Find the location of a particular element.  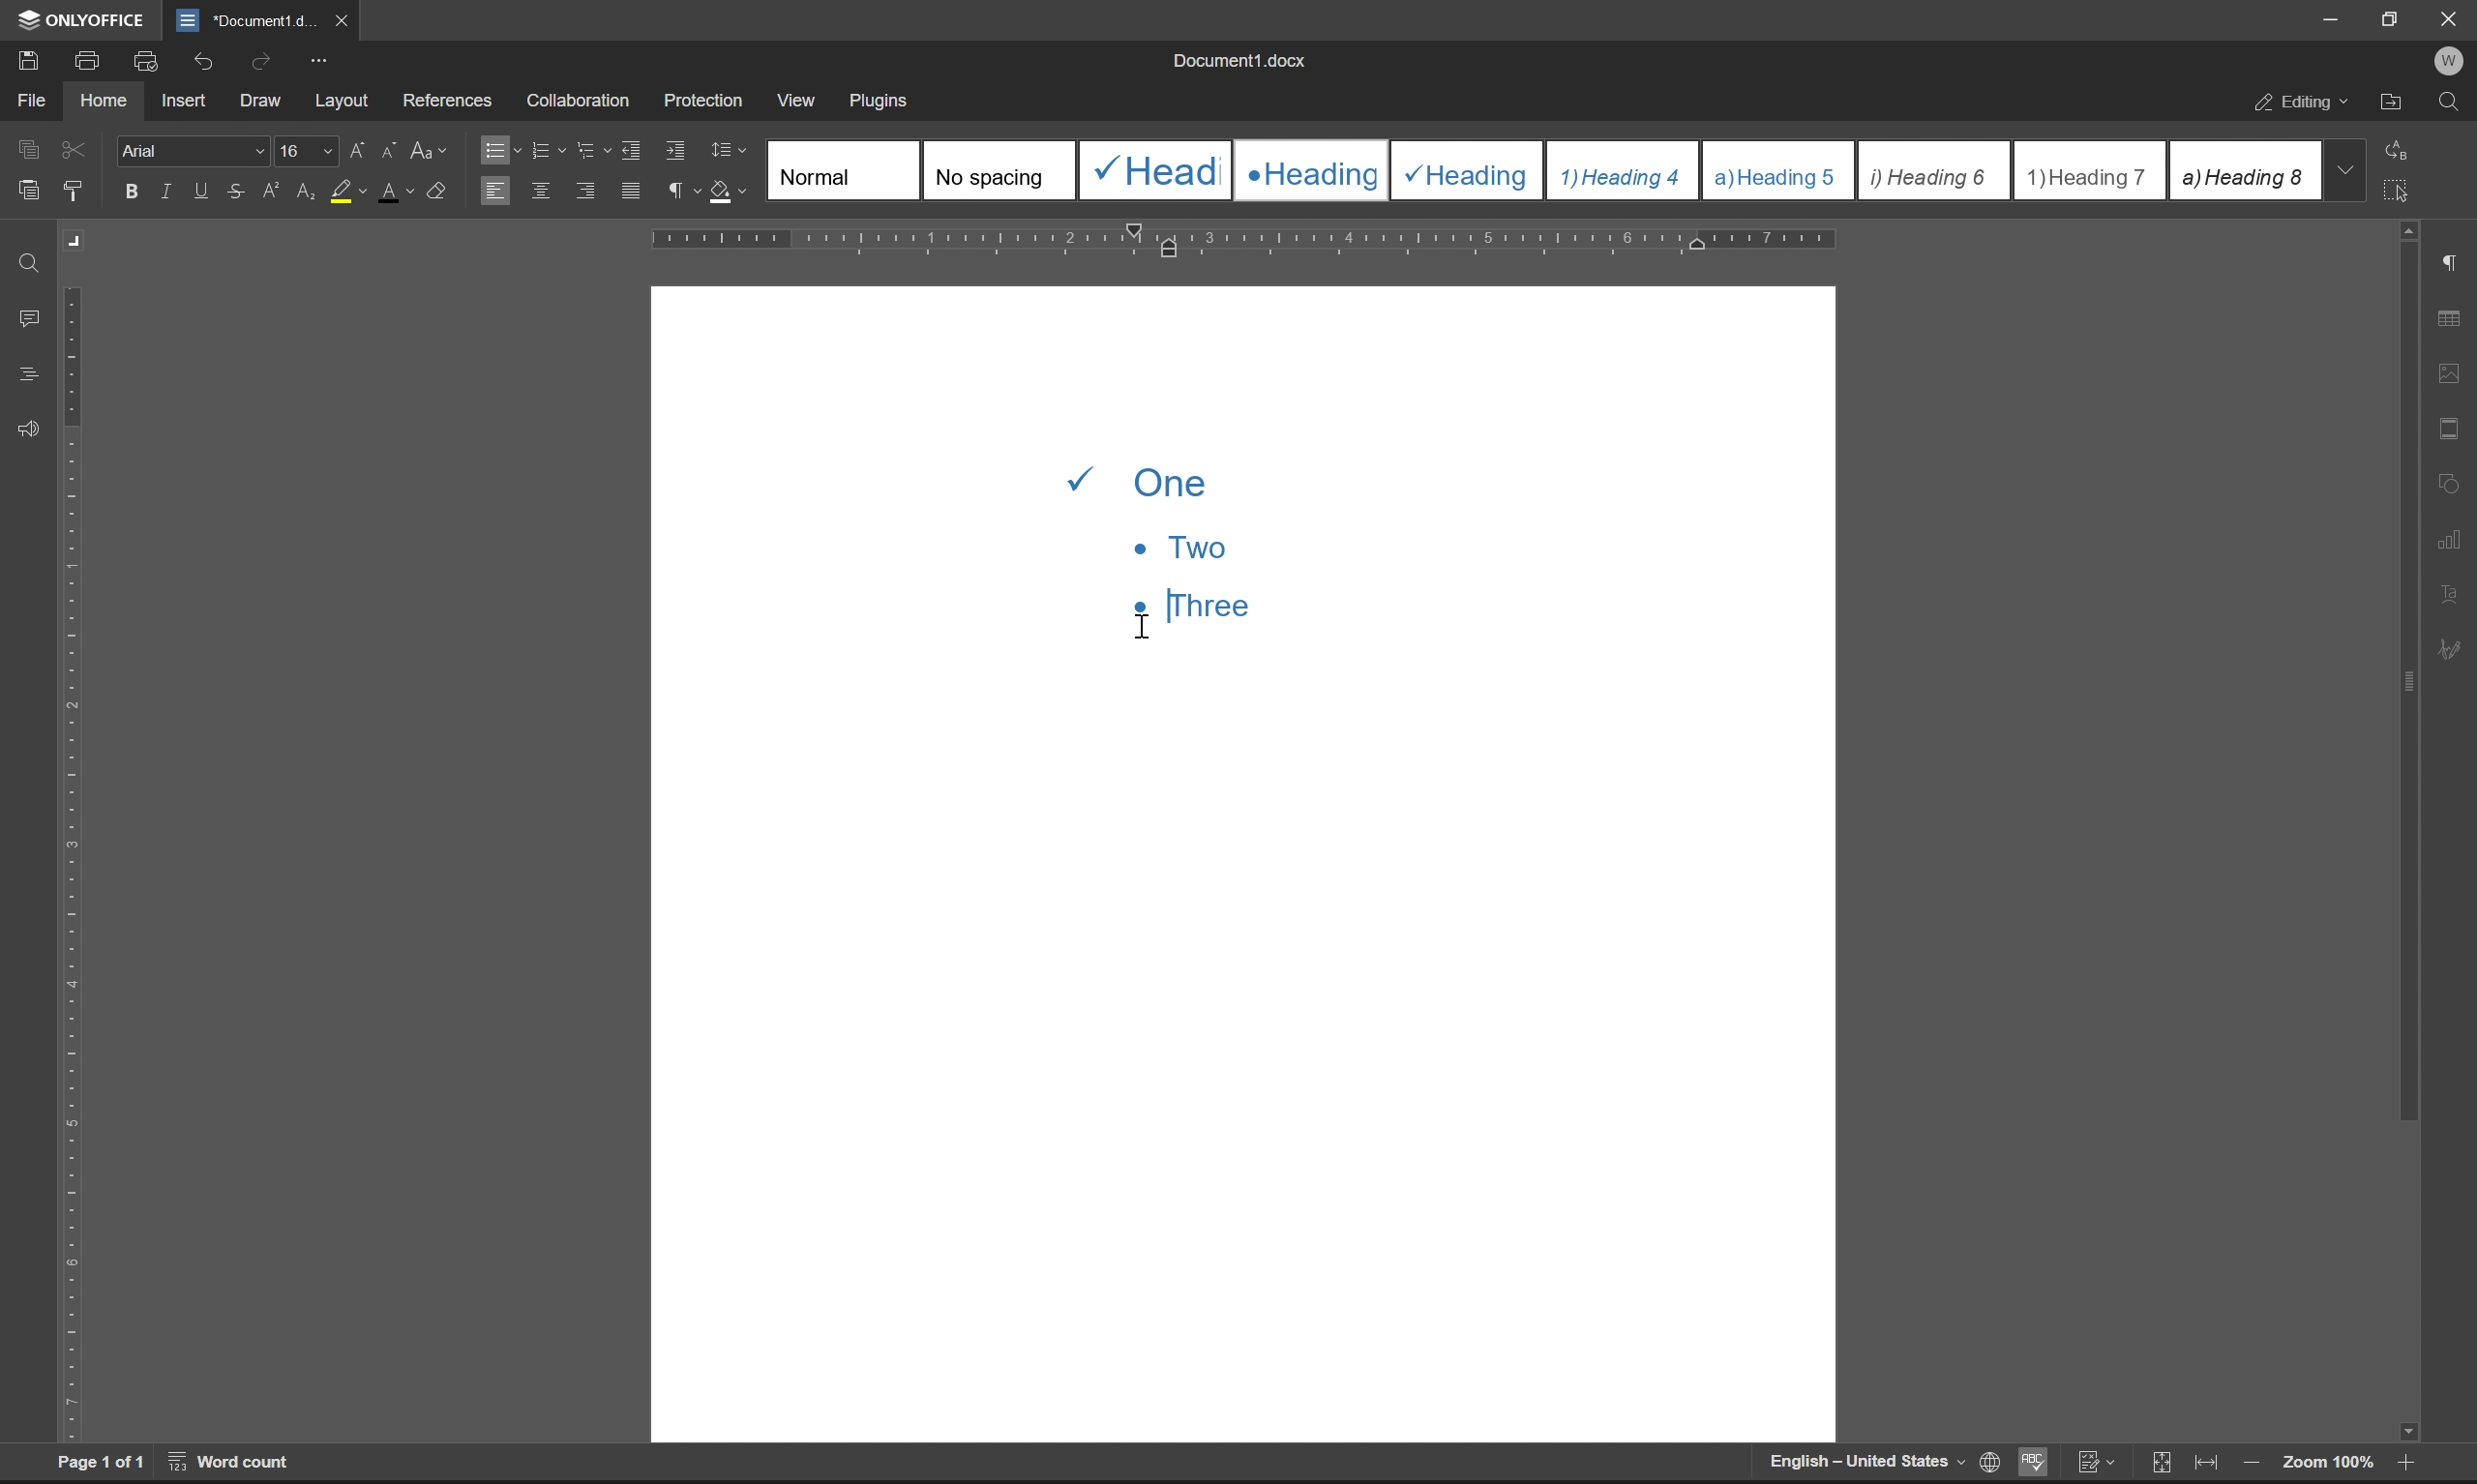

shape settings is located at coordinates (2449, 478).